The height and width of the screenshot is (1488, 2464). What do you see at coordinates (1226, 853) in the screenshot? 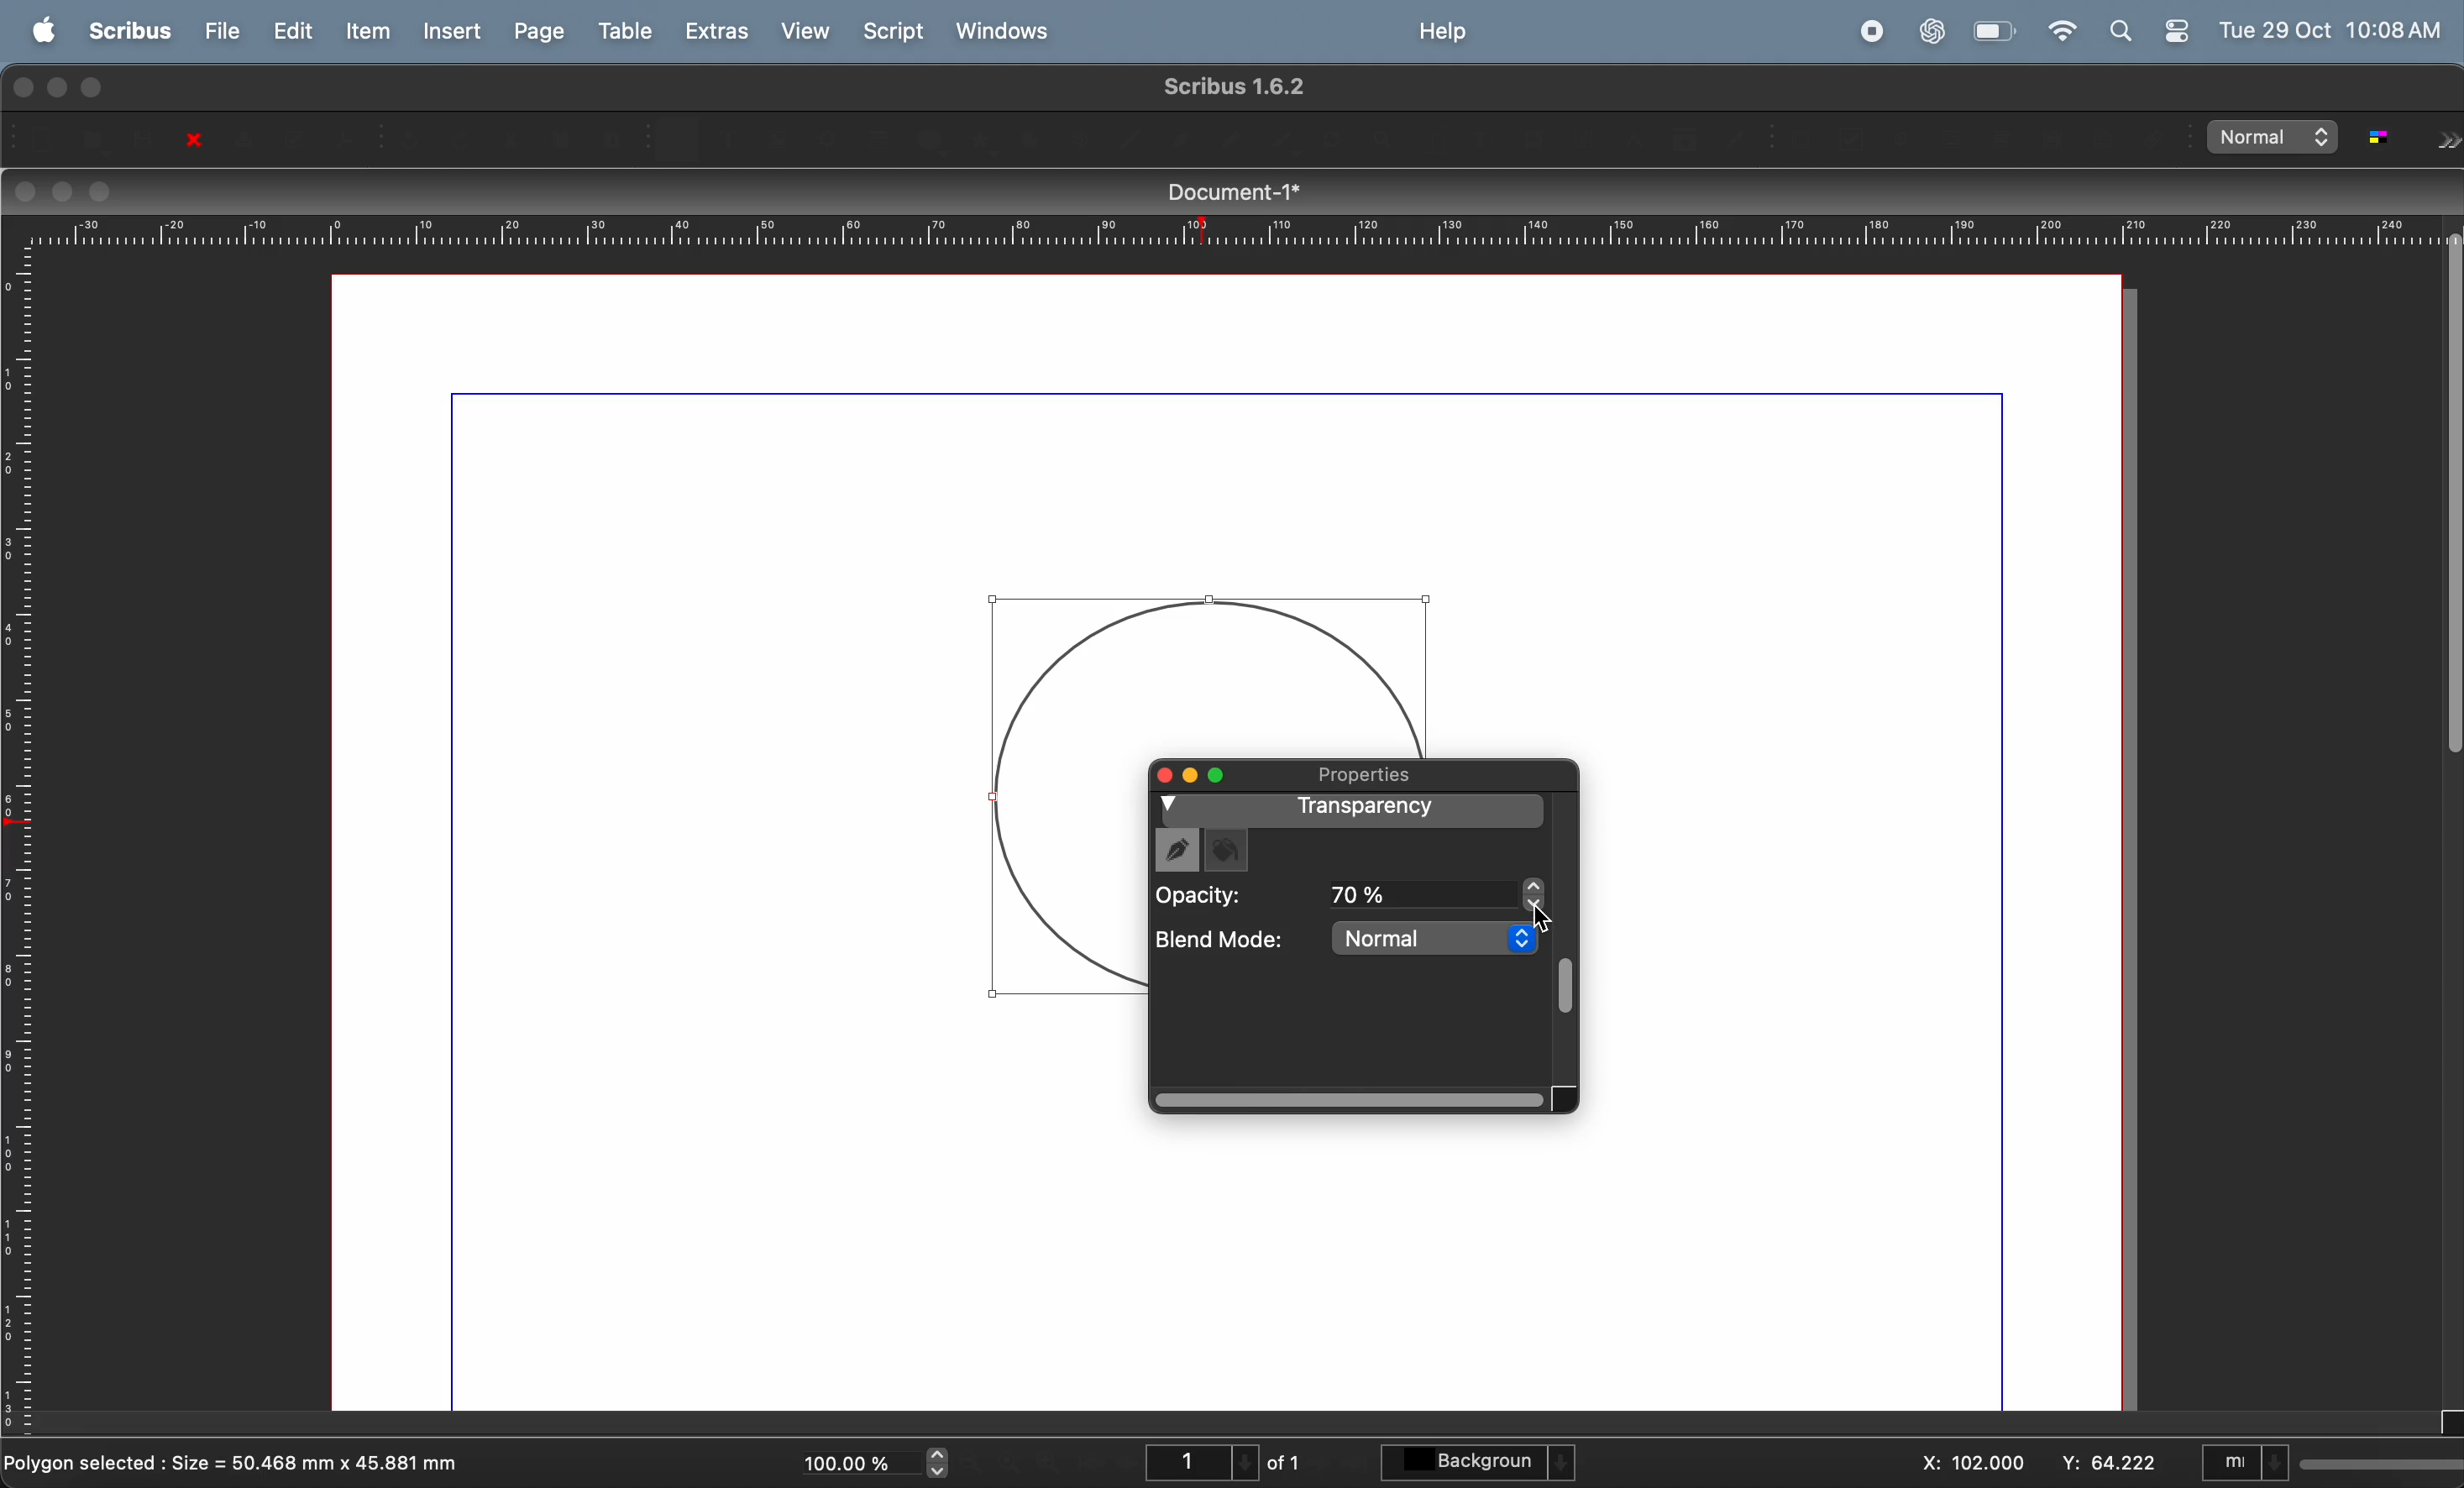
I see `fill color` at bounding box center [1226, 853].